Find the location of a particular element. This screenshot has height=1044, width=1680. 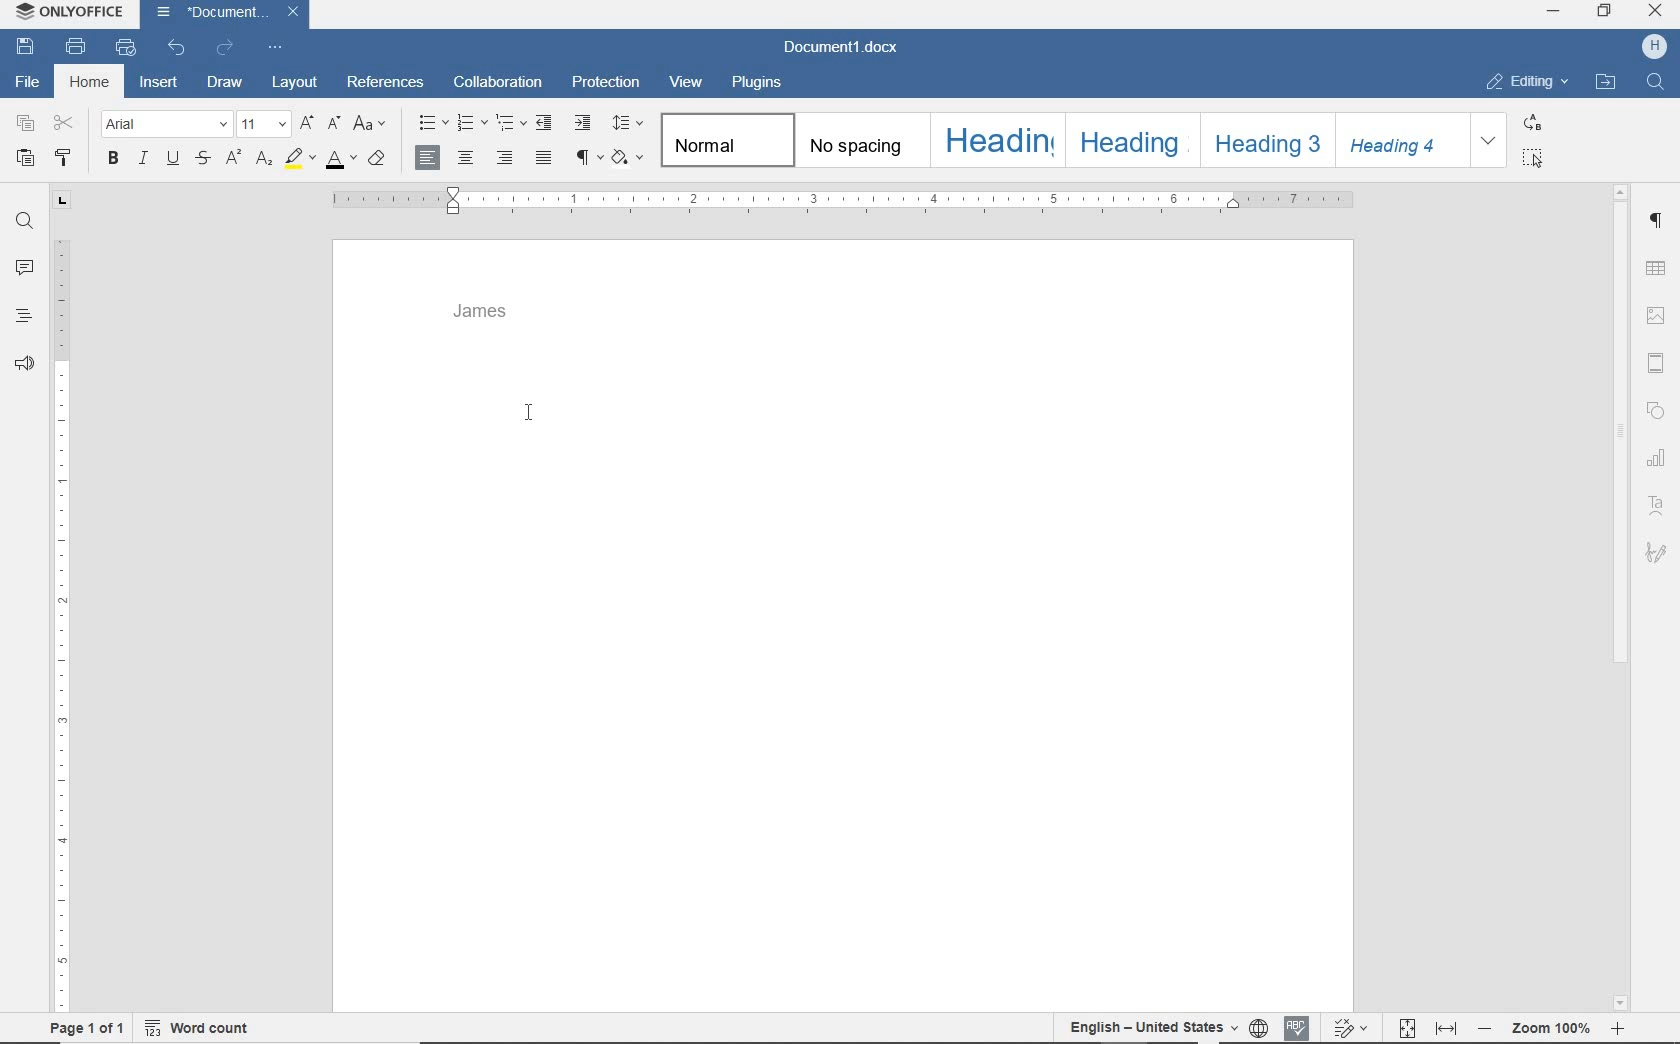

TextArt is located at coordinates (1656, 504).